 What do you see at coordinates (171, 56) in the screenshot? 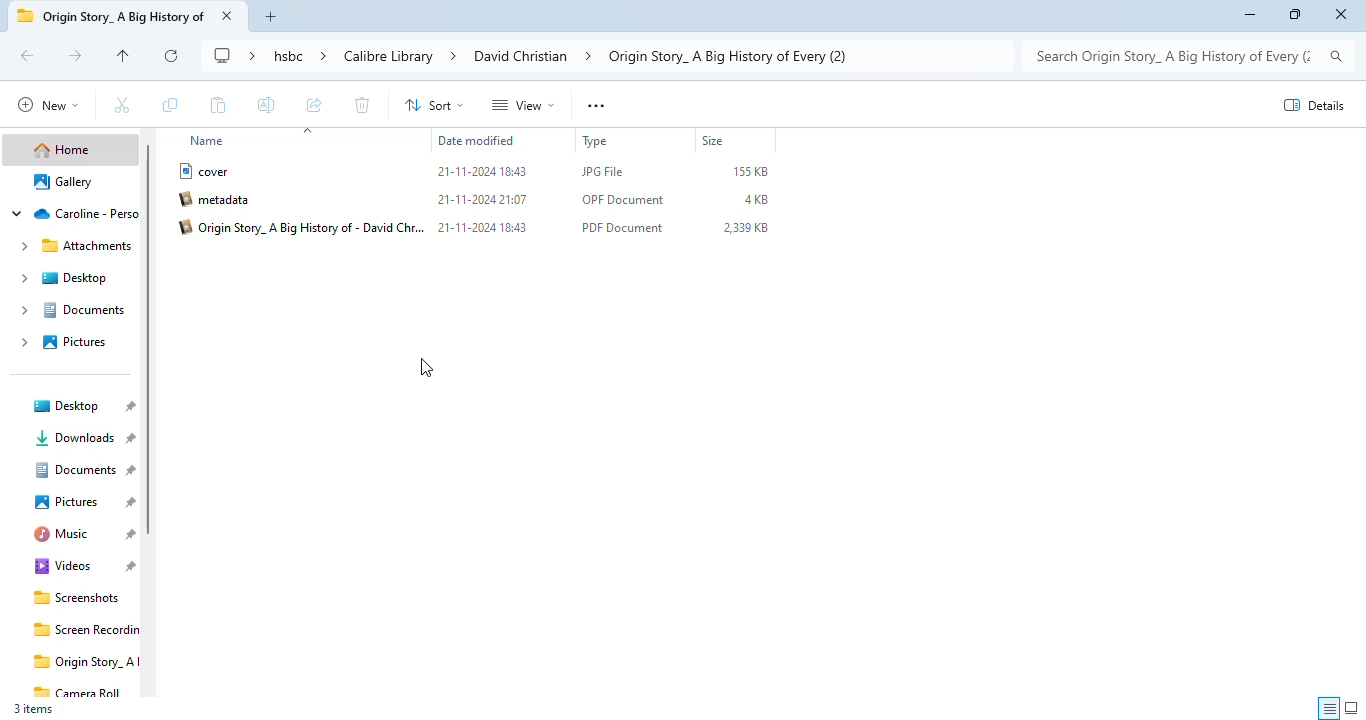
I see `refresh "Origin Story_A Big History of Everything(2)"` at bounding box center [171, 56].